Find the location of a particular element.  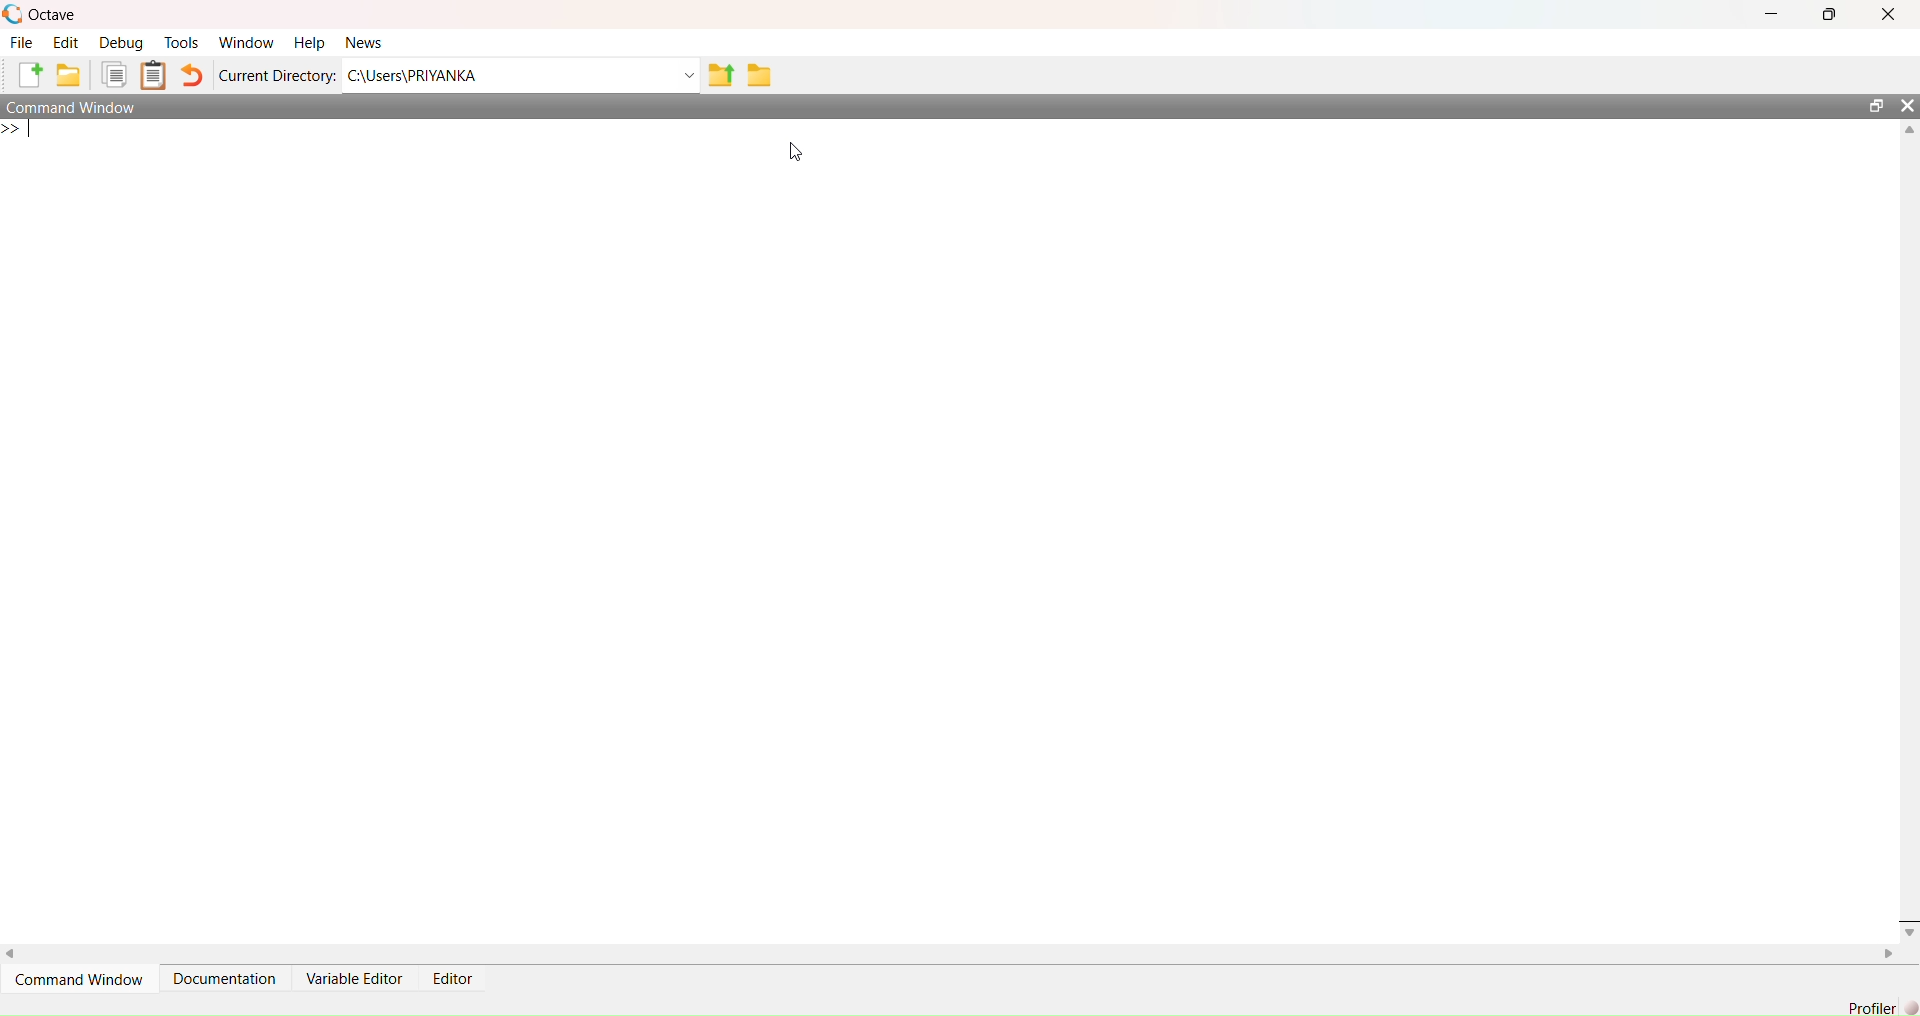

C:/Users/PRIYANKA is located at coordinates (505, 73).